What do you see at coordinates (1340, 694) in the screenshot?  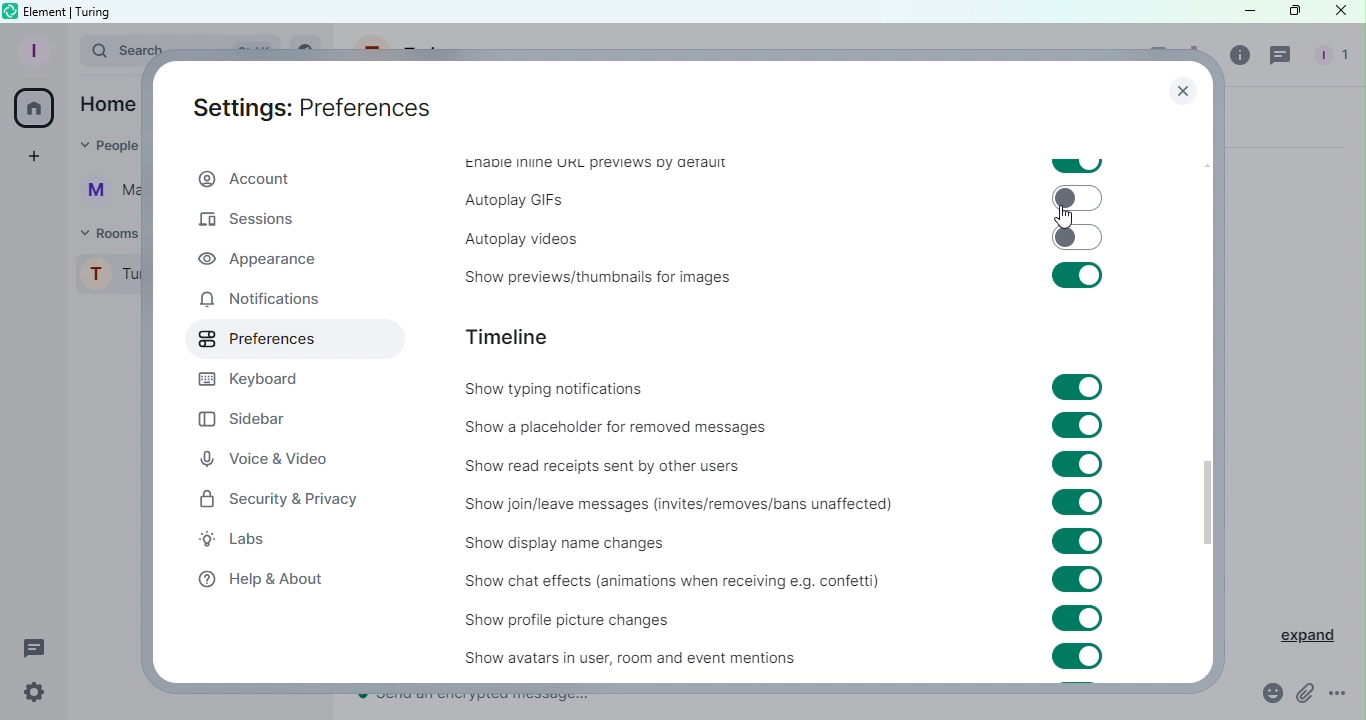 I see `More Options` at bounding box center [1340, 694].